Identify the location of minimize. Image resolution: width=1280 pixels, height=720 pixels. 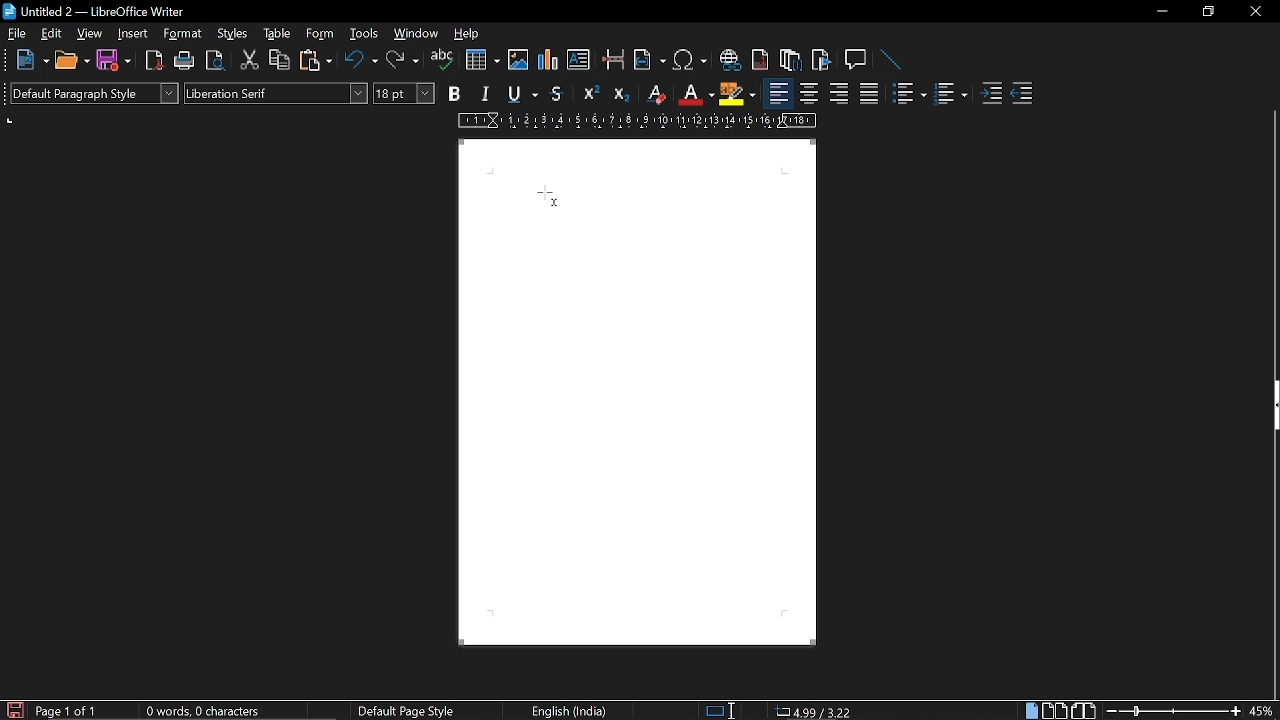
(1162, 12).